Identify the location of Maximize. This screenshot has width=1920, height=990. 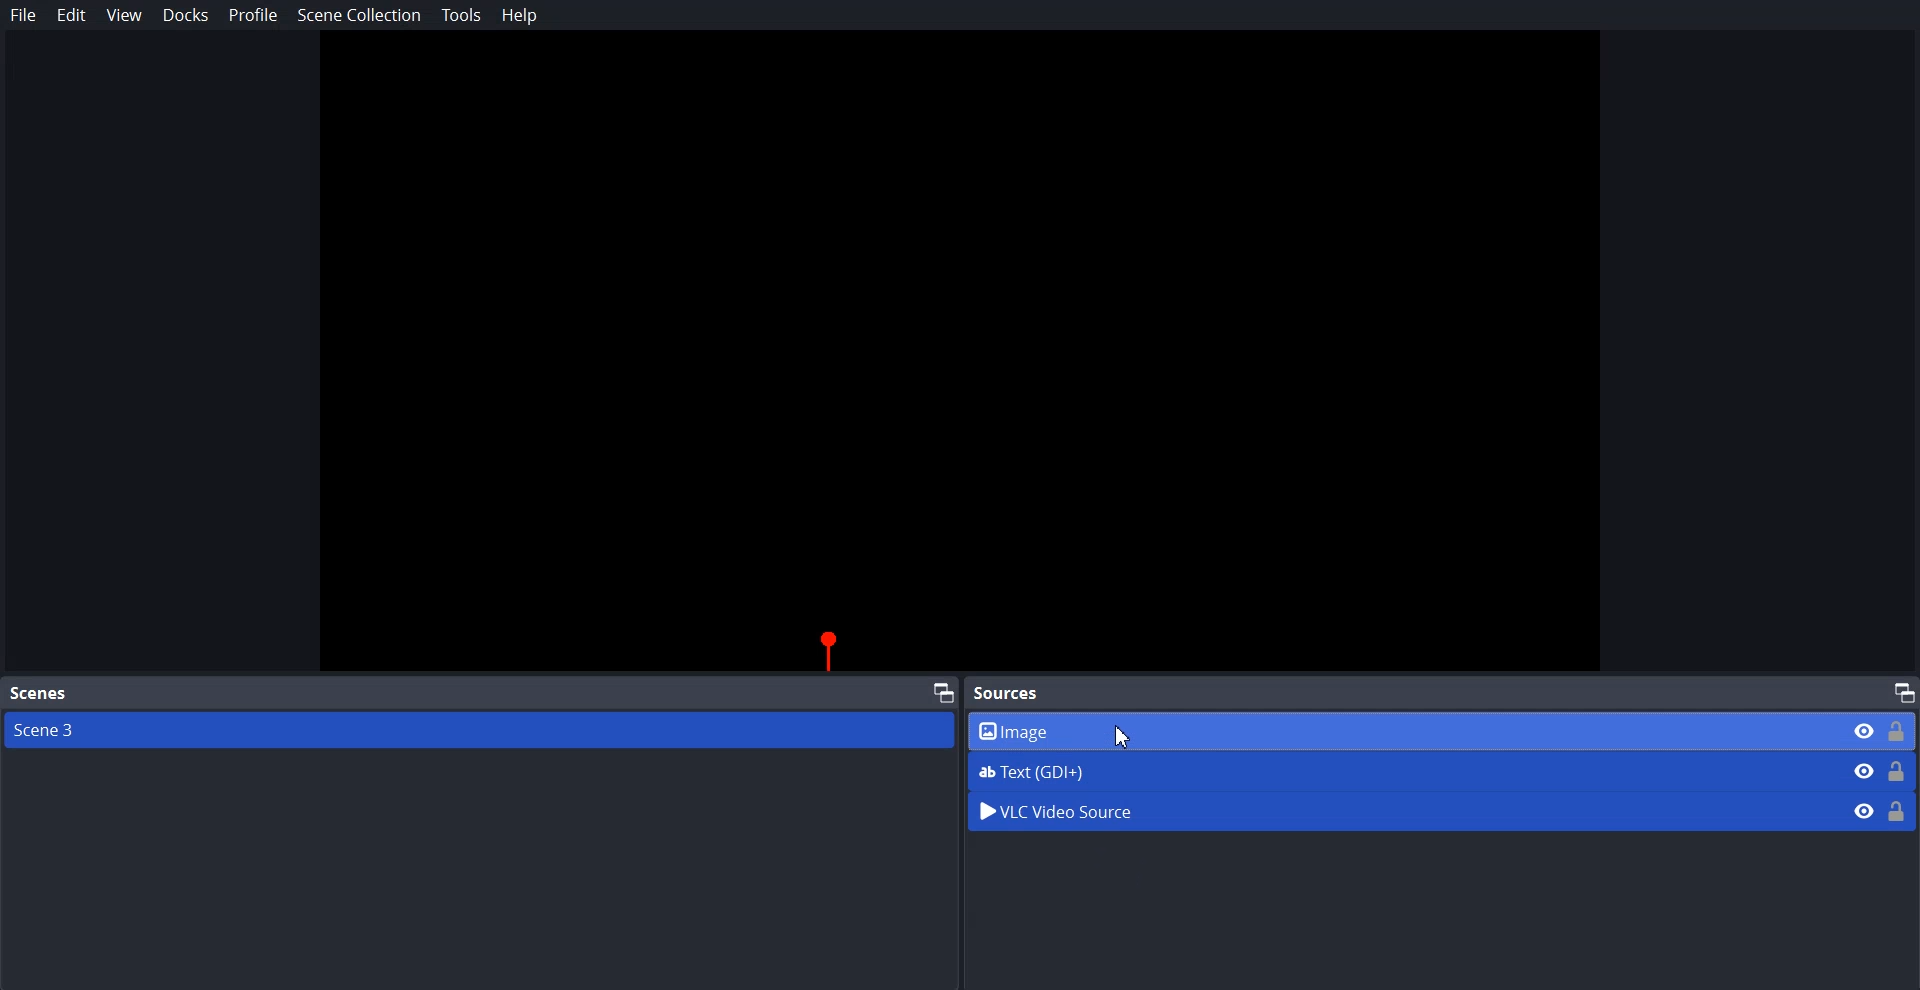
(944, 691).